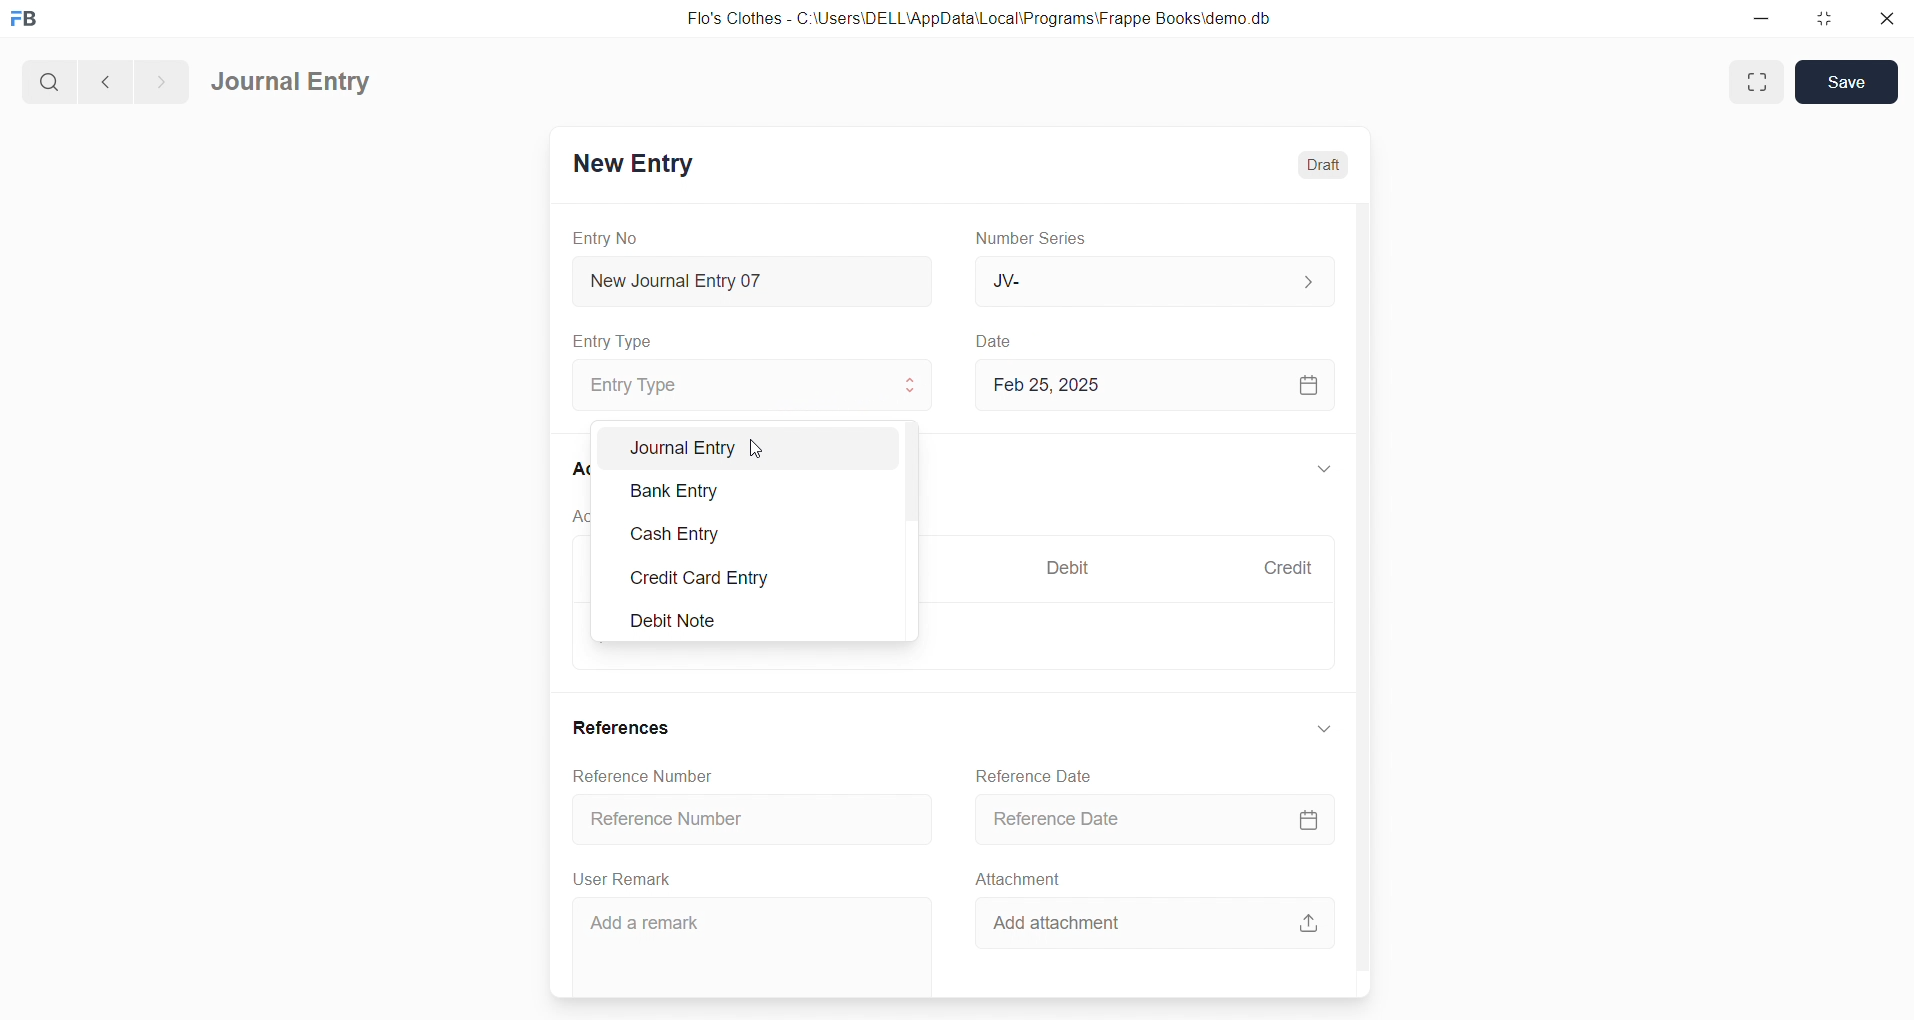 The image size is (1914, 1020). What do you see at coordinates (746, 385) in the screenshot?
I see `Entry Type ` at bounding box center [746, 385].